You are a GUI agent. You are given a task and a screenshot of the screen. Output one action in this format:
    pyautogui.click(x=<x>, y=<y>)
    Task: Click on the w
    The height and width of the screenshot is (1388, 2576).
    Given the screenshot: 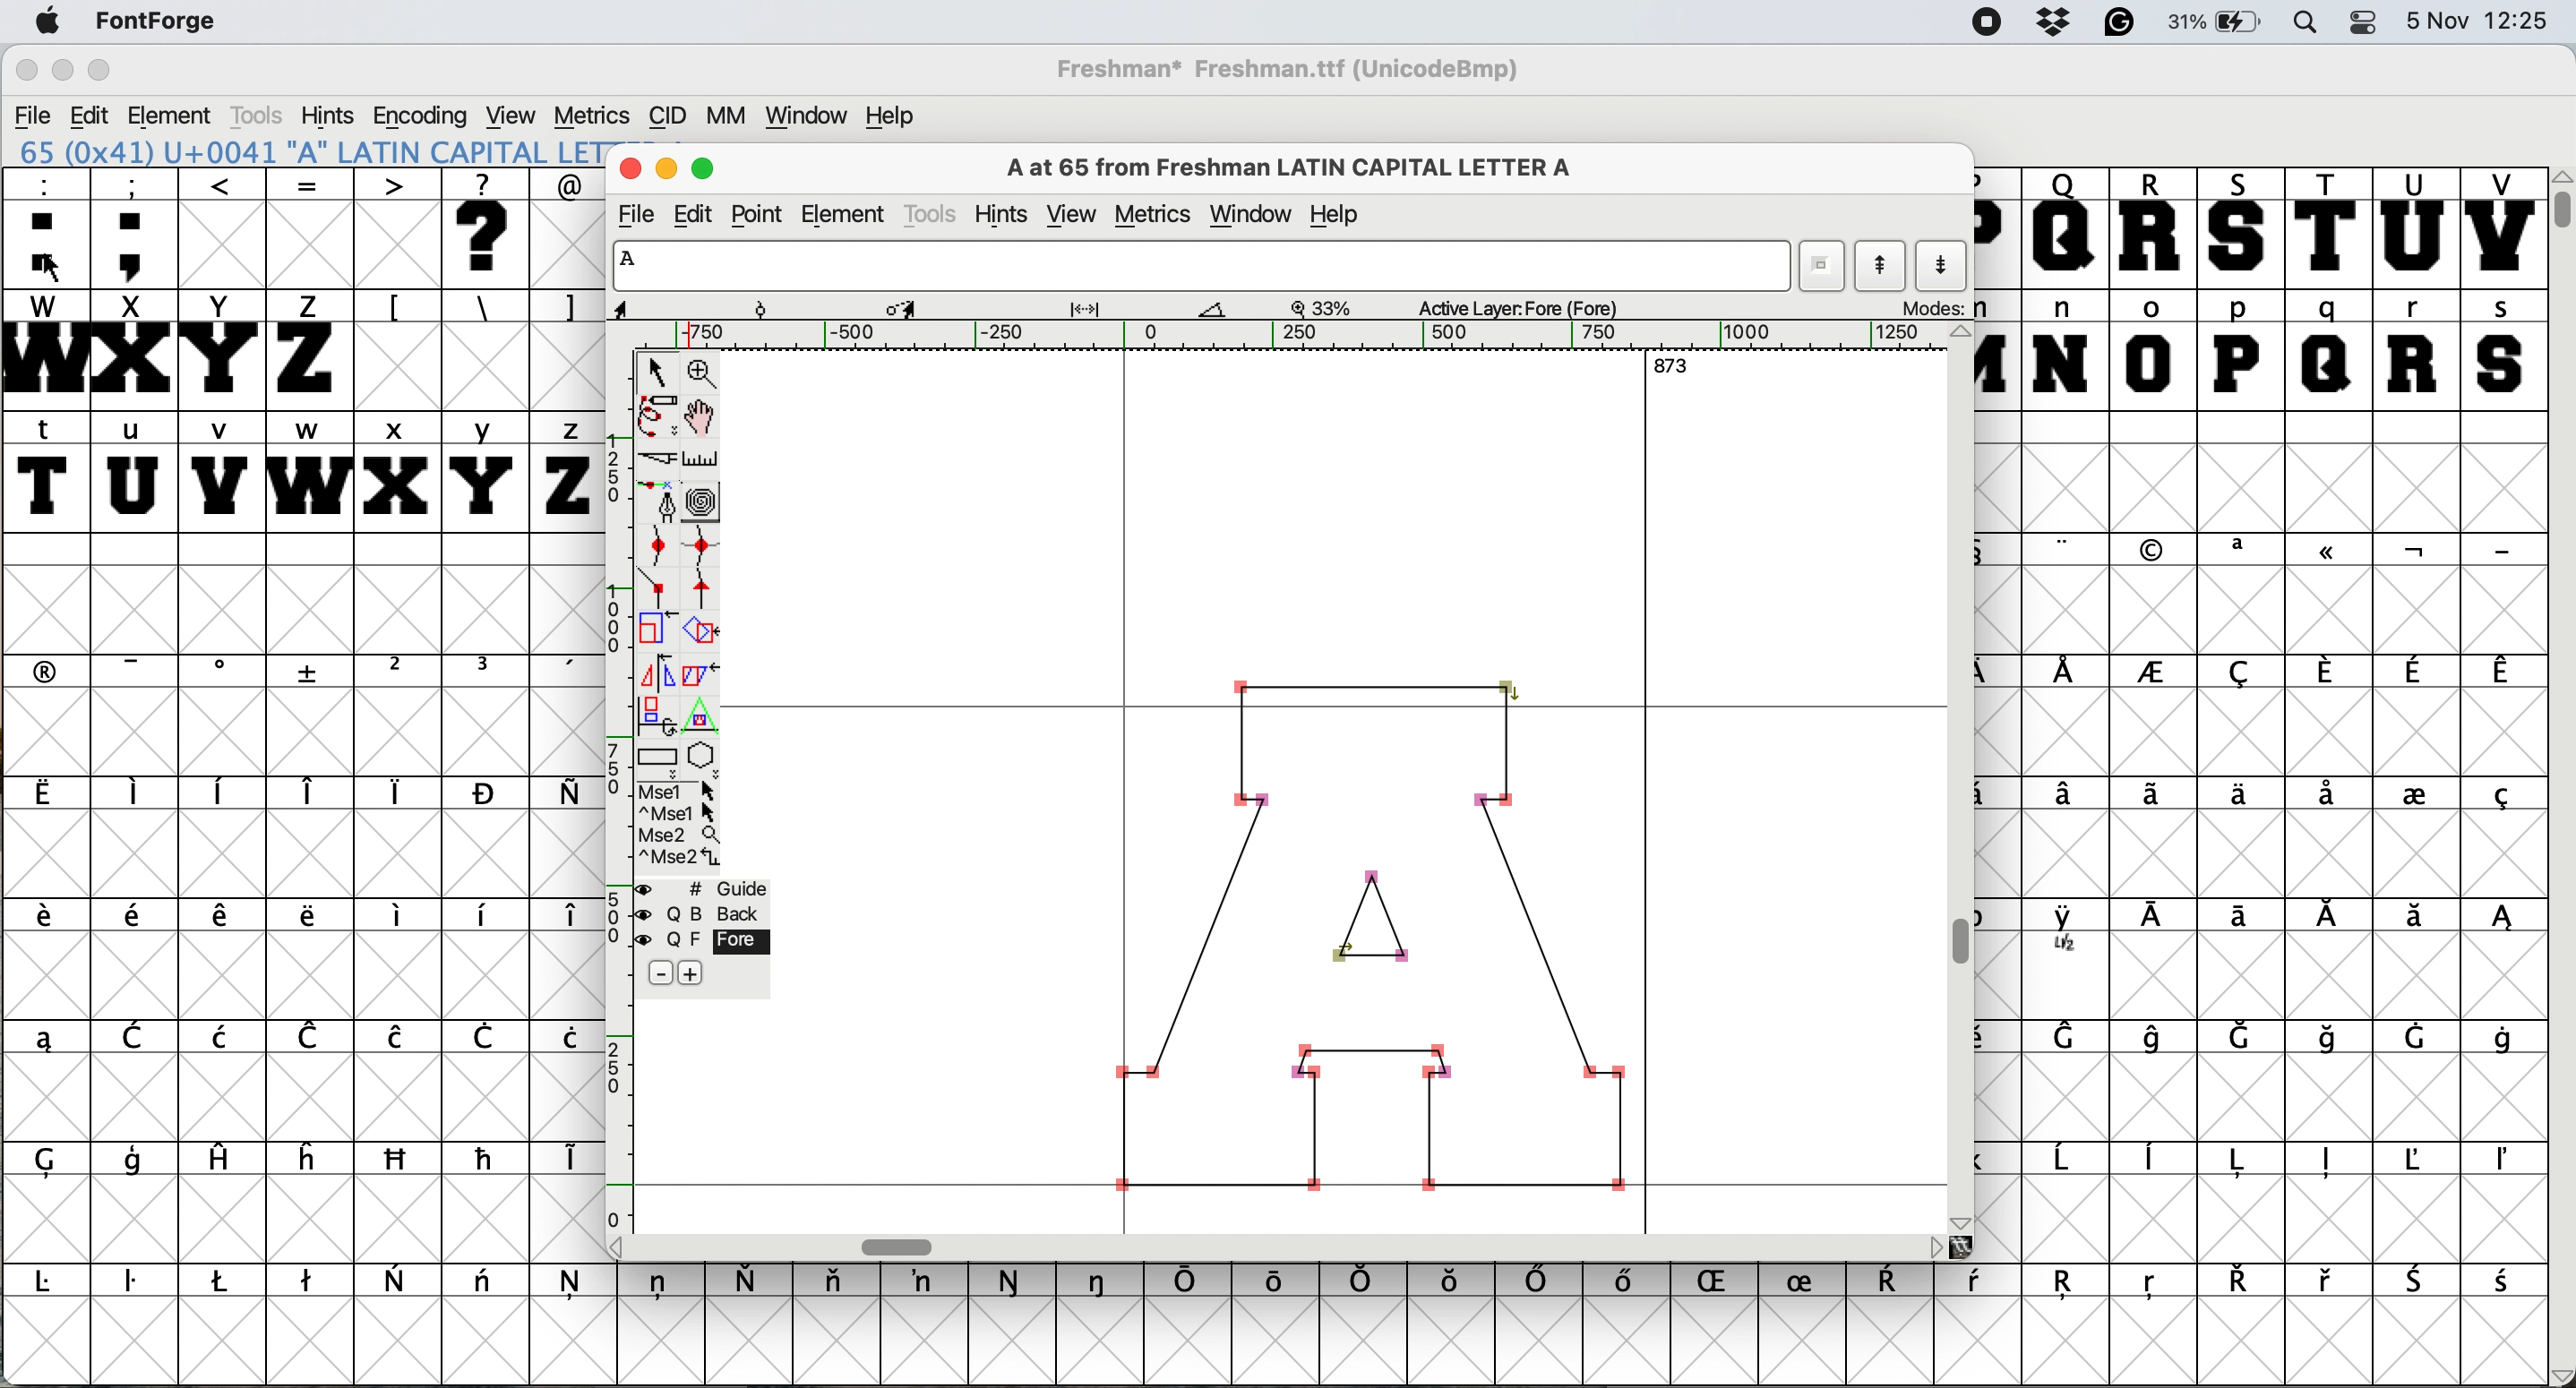 What is the action you would take?
    pyautogui.click(x=305, y=469)
    